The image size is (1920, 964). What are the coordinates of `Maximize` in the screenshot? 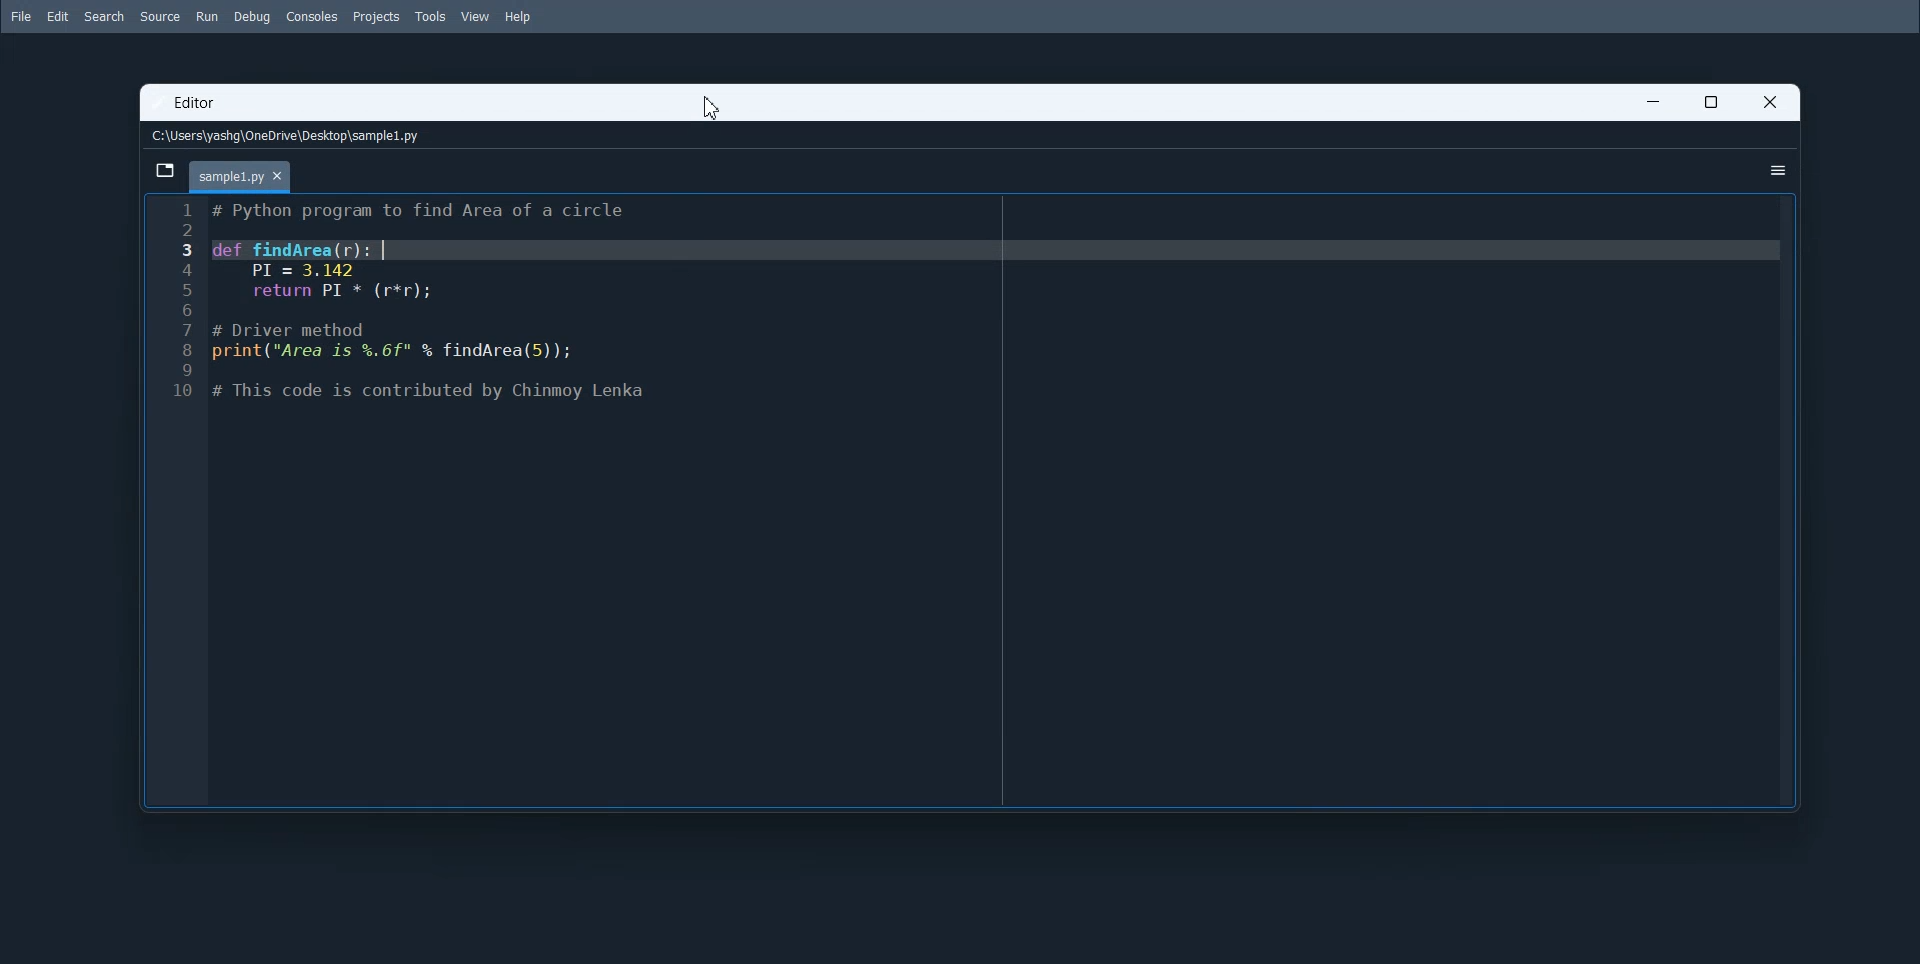 It's located at (1710, 101).